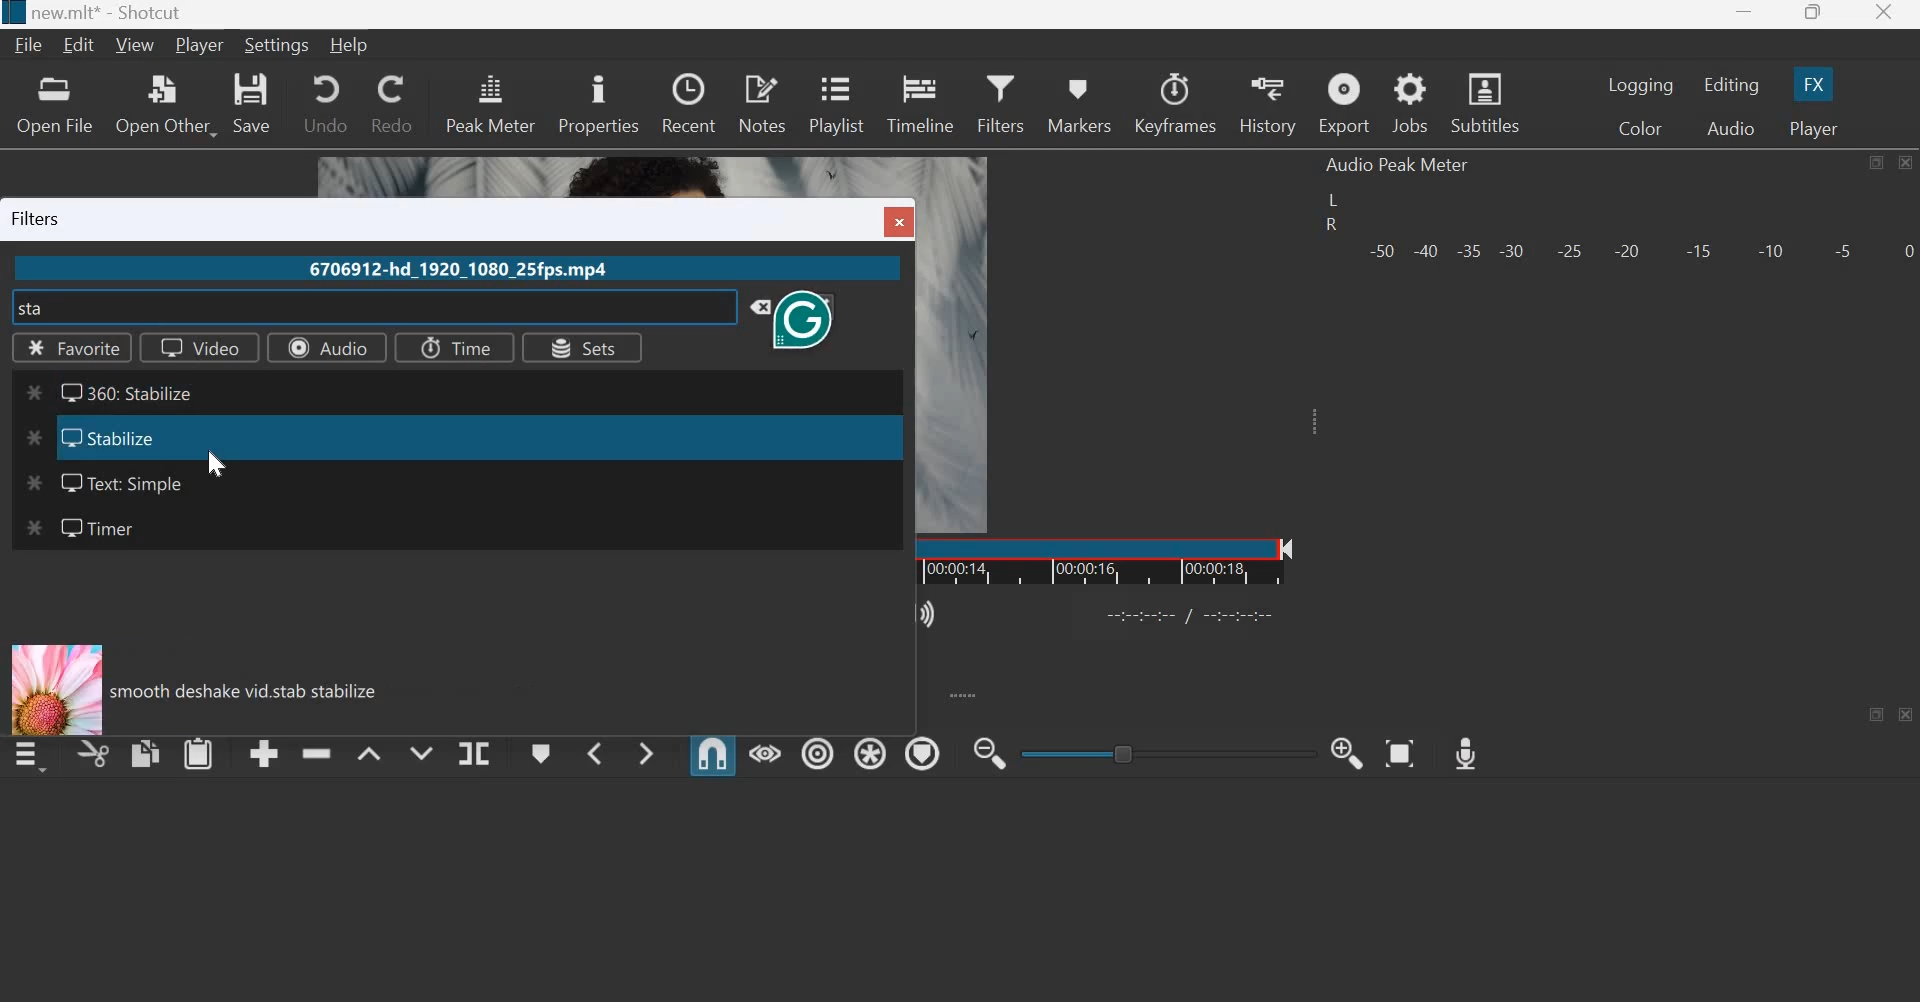 This screenshot has width=1920, height=1002. I want to click on new.mlt* - Shotcut, so click(105, 14).